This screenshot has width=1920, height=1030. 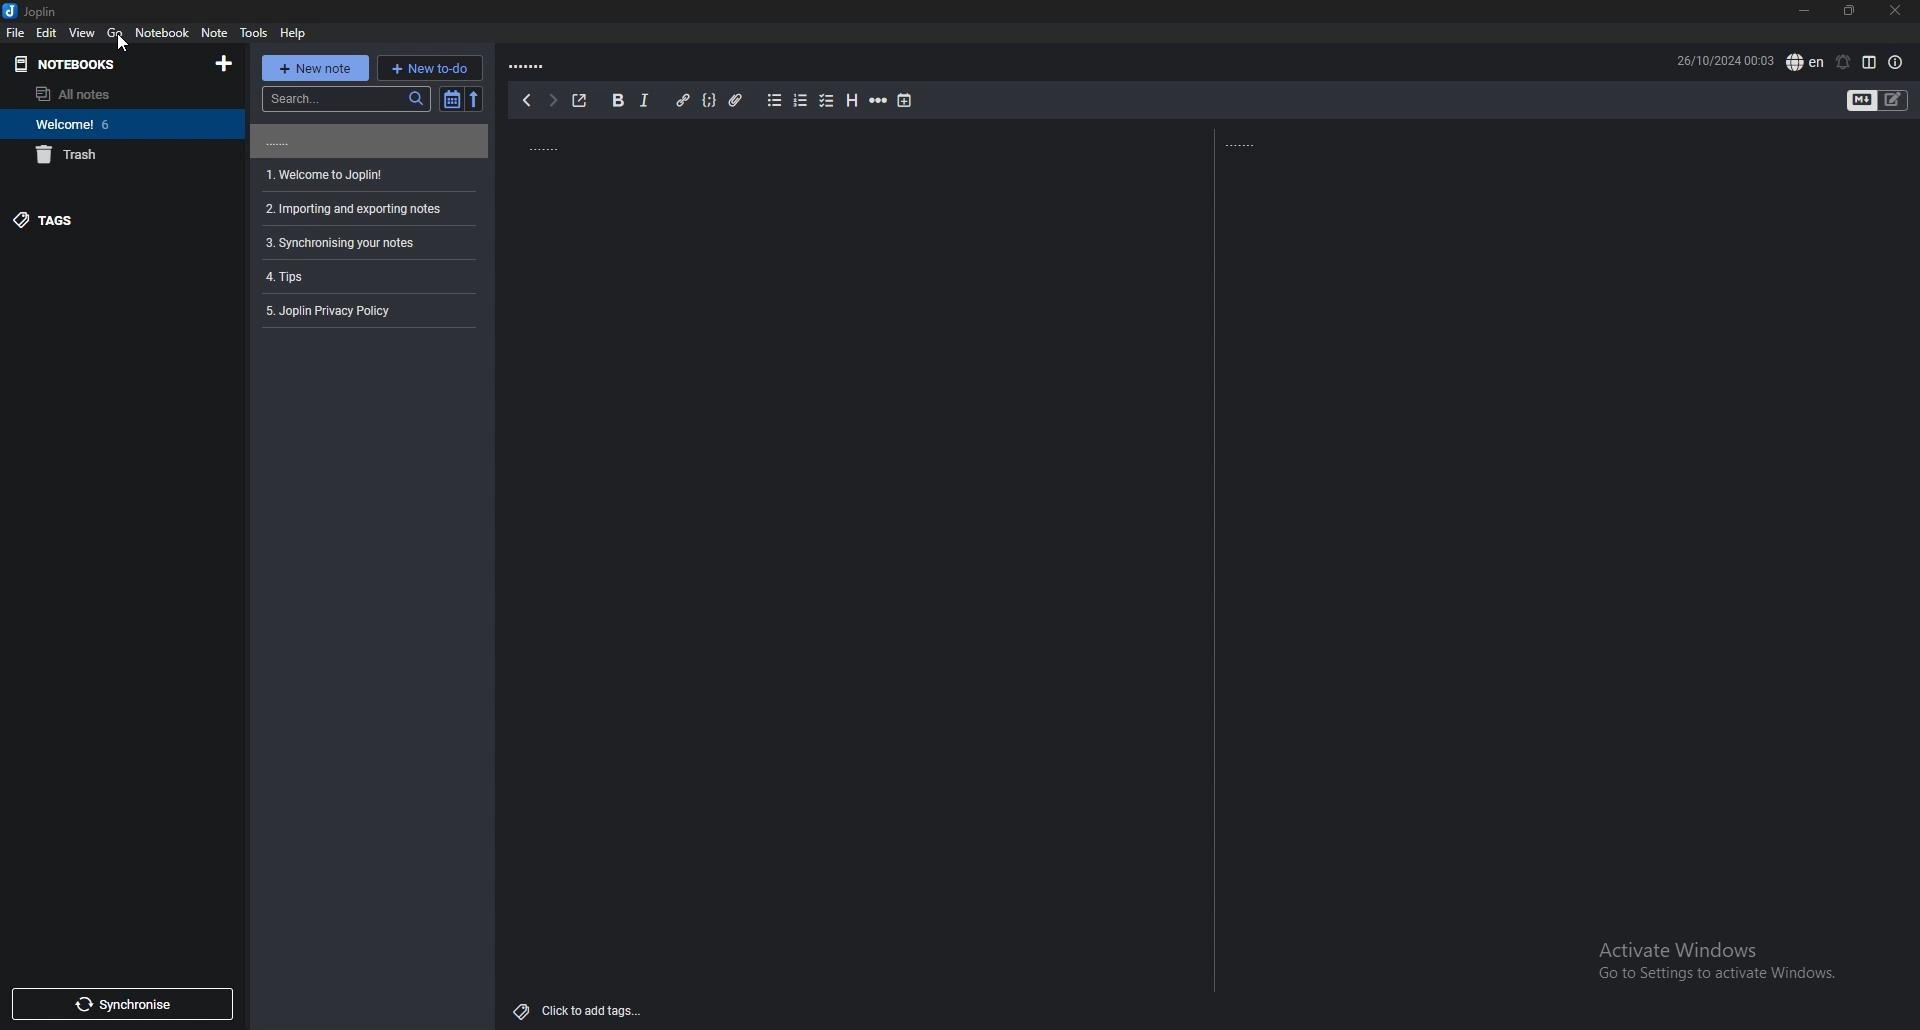 I want to click on toggle sort order field, so click(x=451, y=99).